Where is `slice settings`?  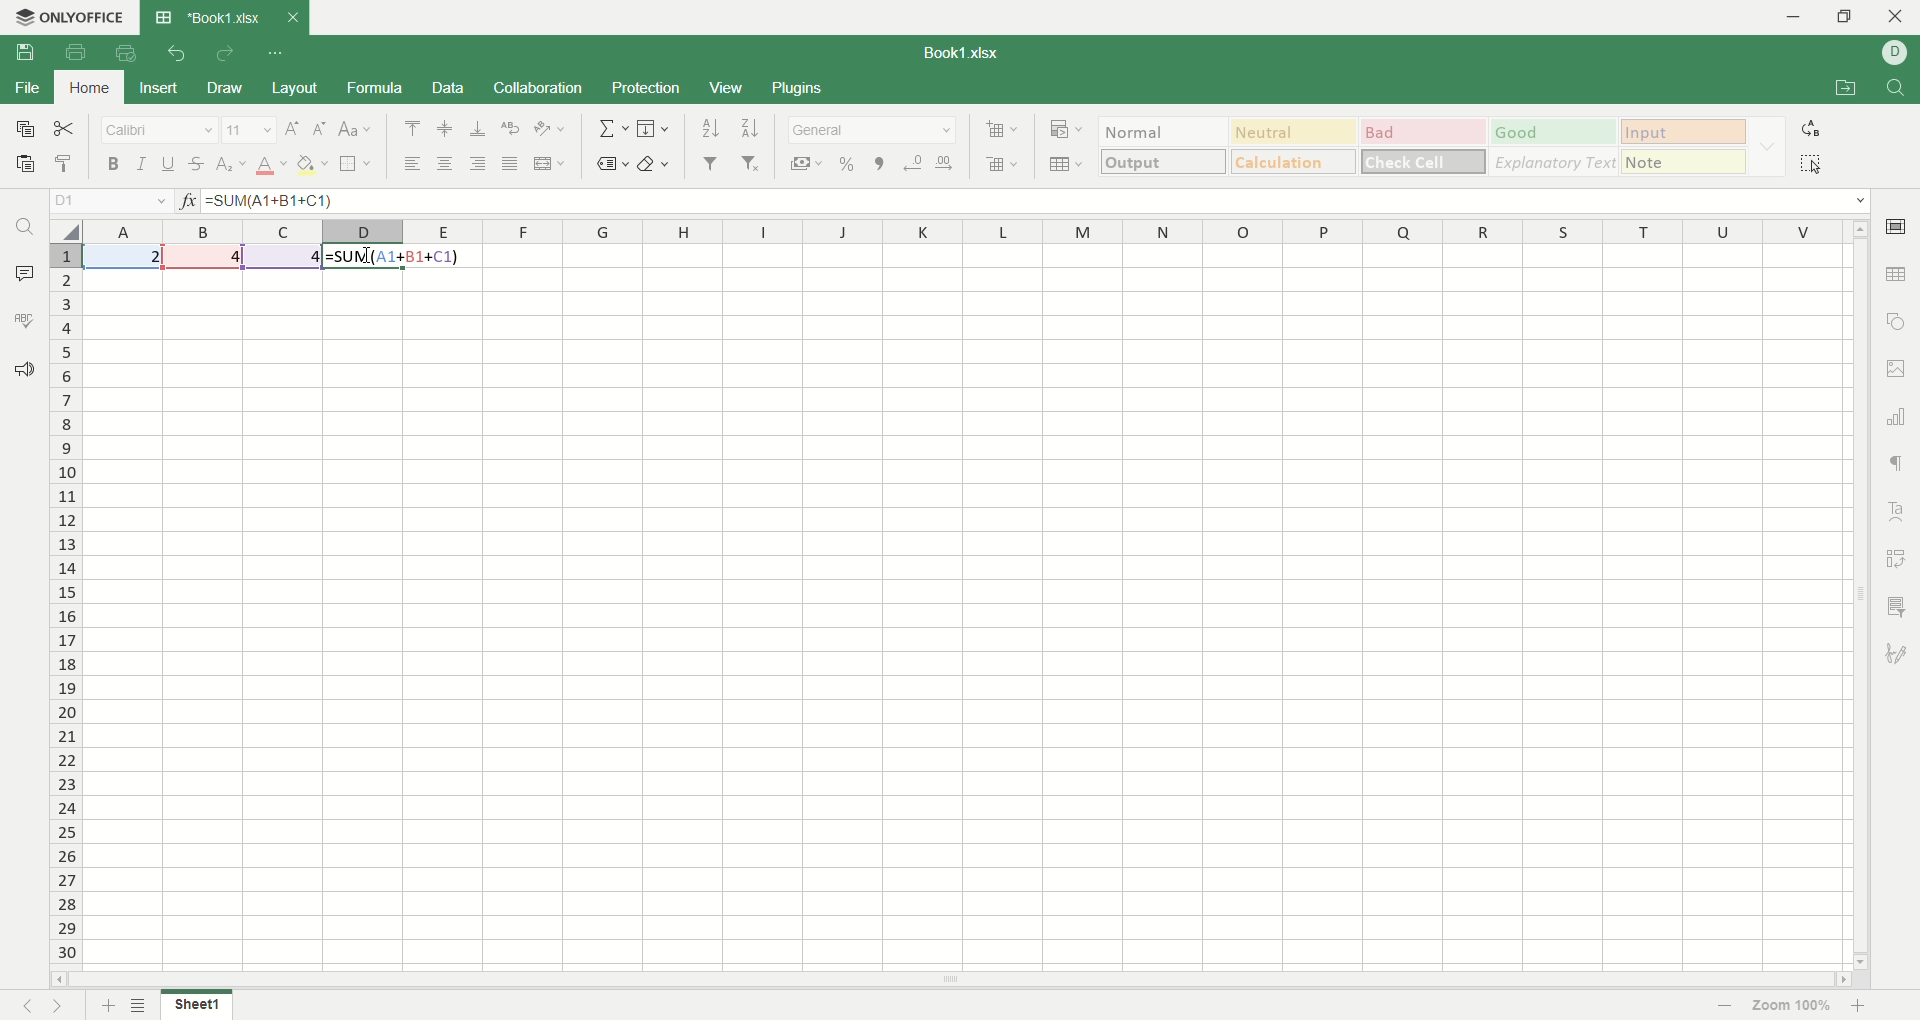
slice settings is located at coordinates (1897, 611).